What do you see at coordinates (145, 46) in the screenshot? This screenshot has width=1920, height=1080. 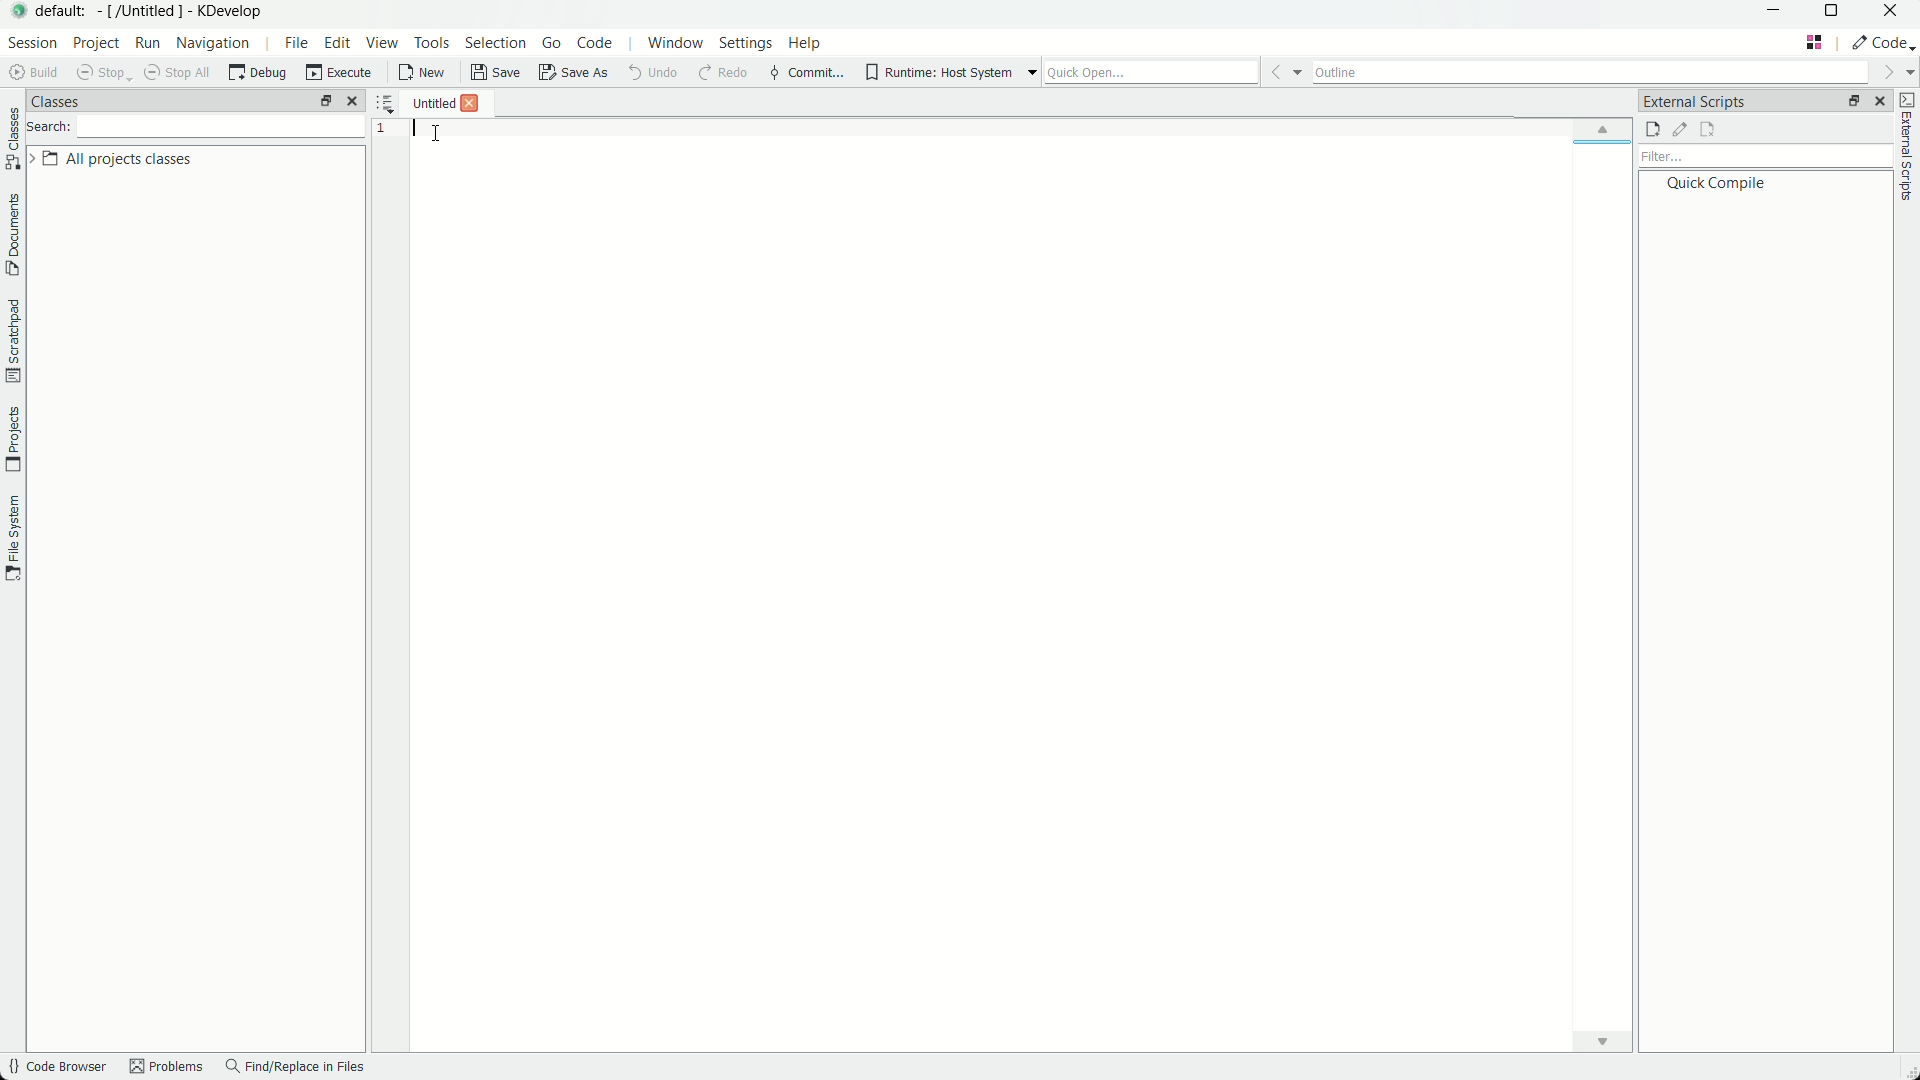 I see `run` at bounding box center [145, 46].